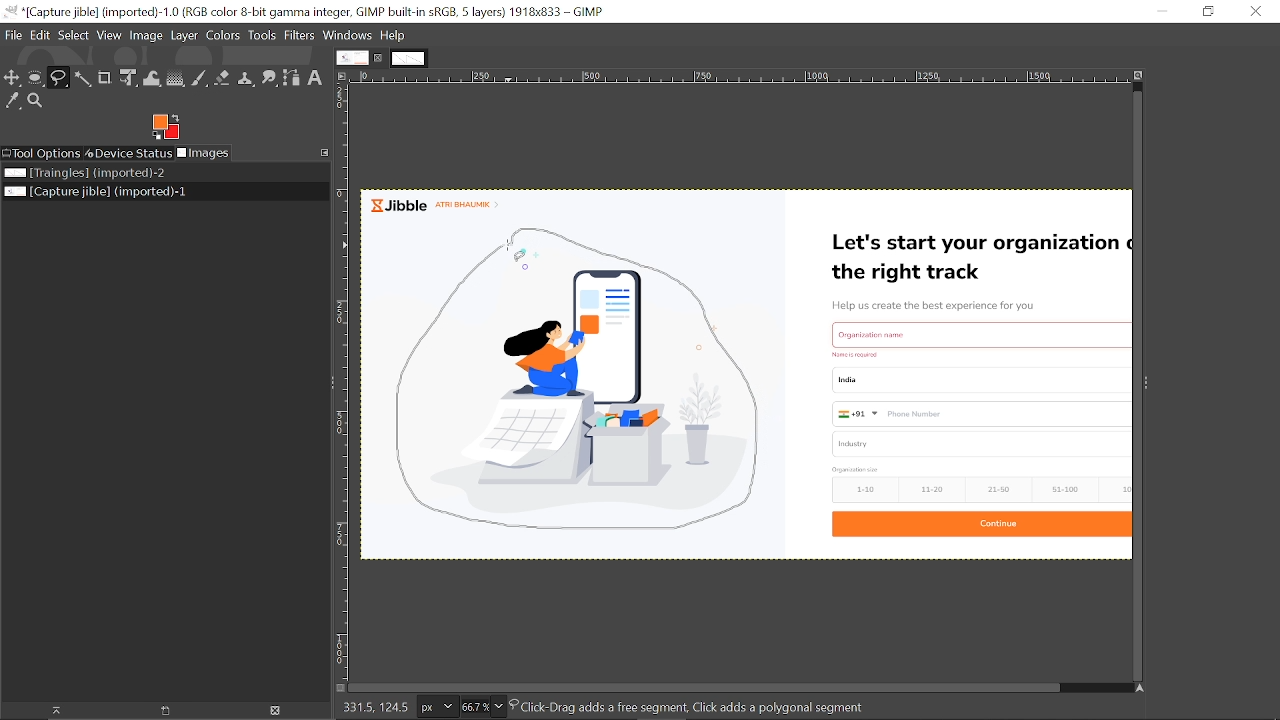  I want to click on Gradient tool, so click(176, 78).